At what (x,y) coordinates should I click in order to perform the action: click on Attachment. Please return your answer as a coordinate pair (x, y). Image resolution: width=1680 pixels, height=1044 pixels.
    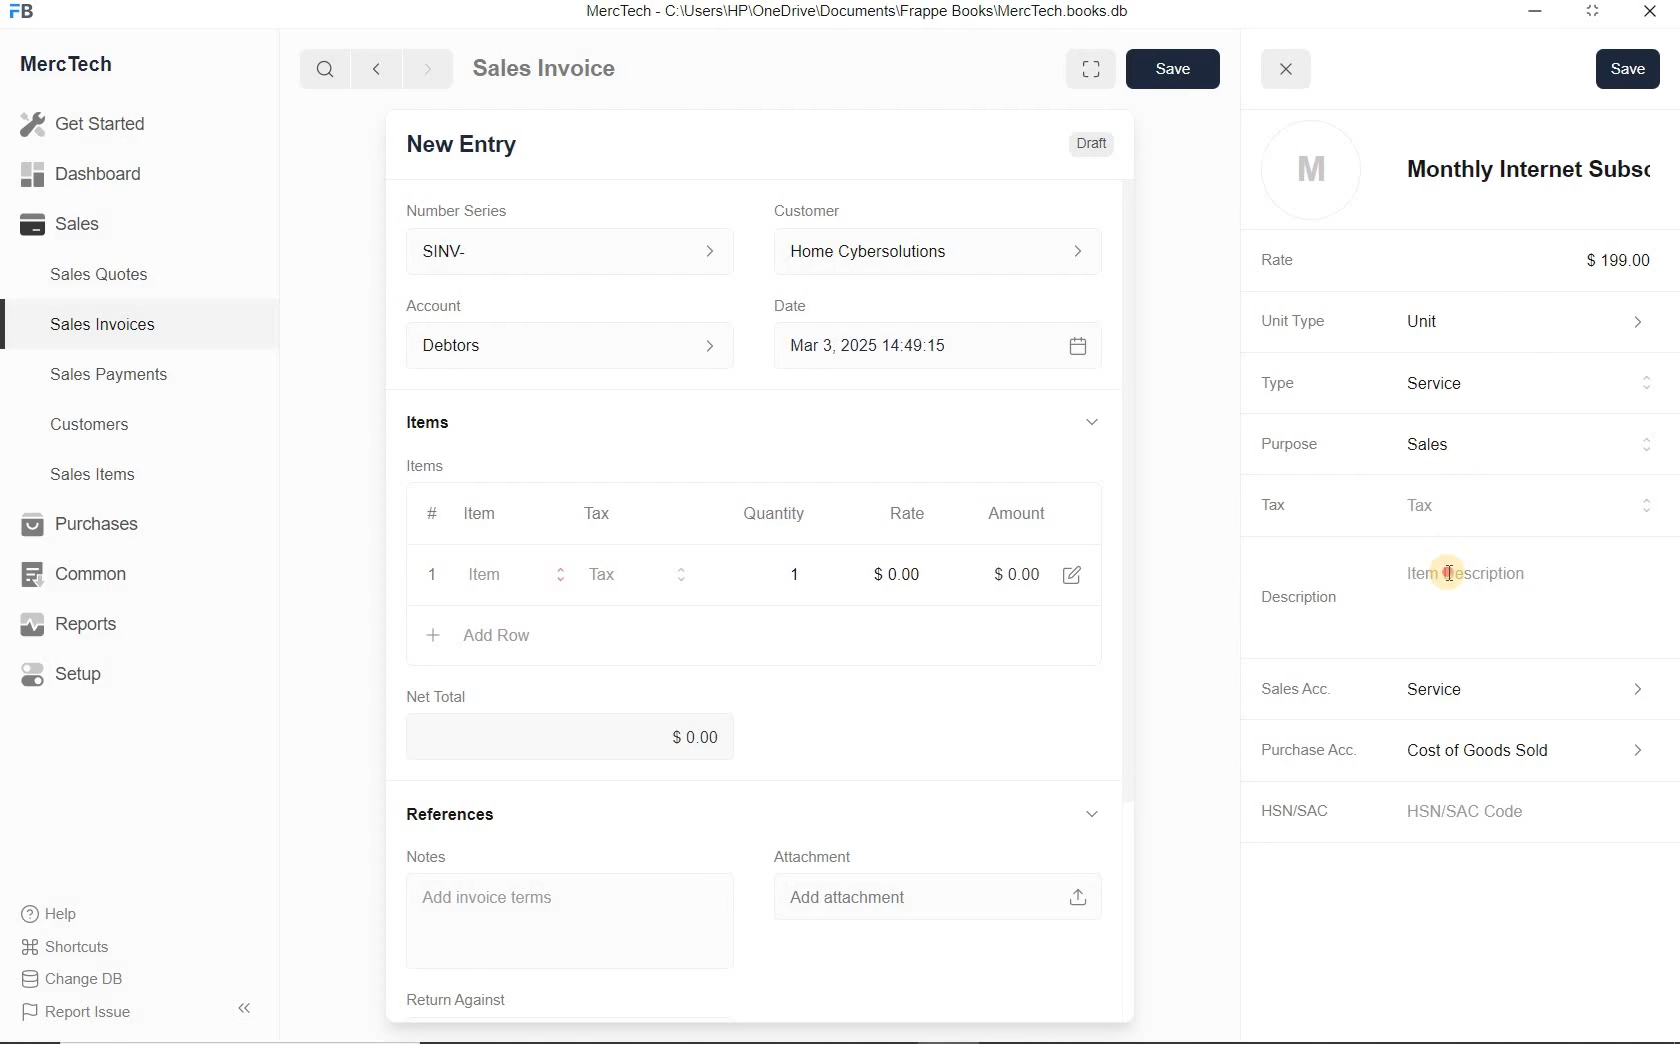
    Looking at the image, I should click on (811, 854).